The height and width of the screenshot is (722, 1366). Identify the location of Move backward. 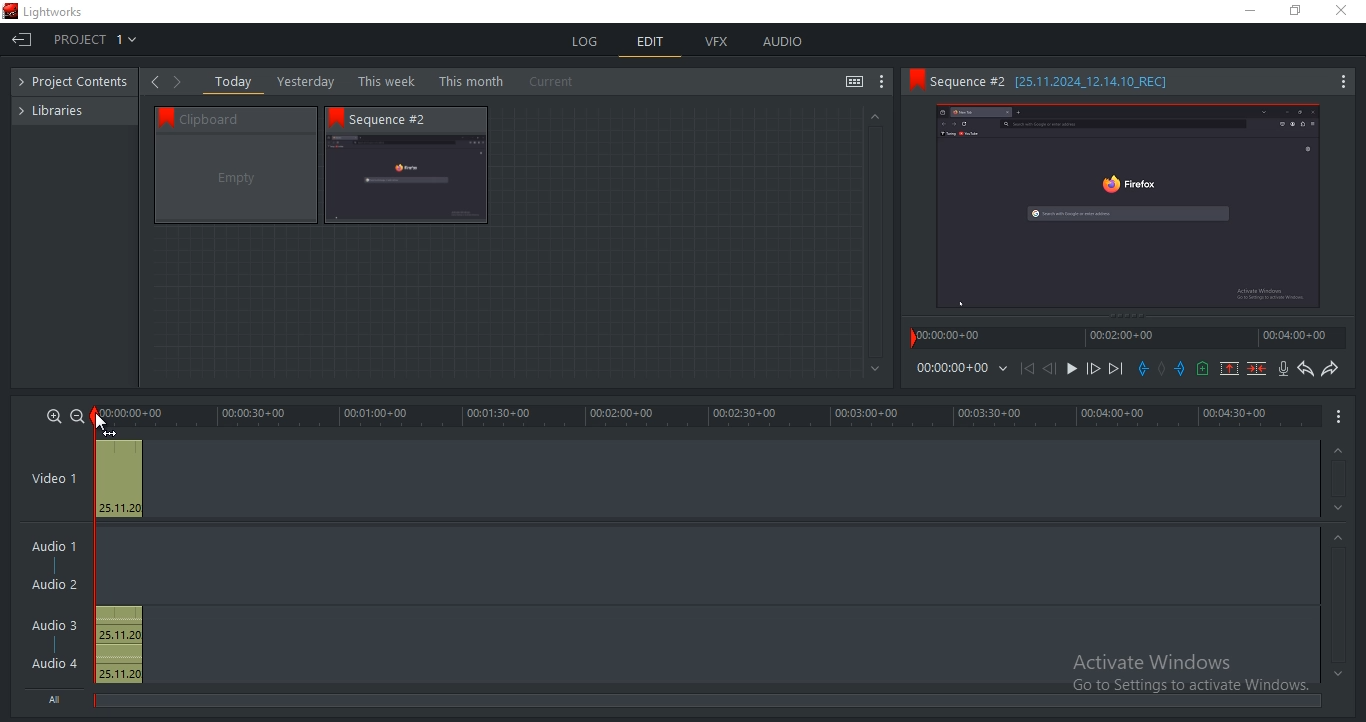
(1030, 373).